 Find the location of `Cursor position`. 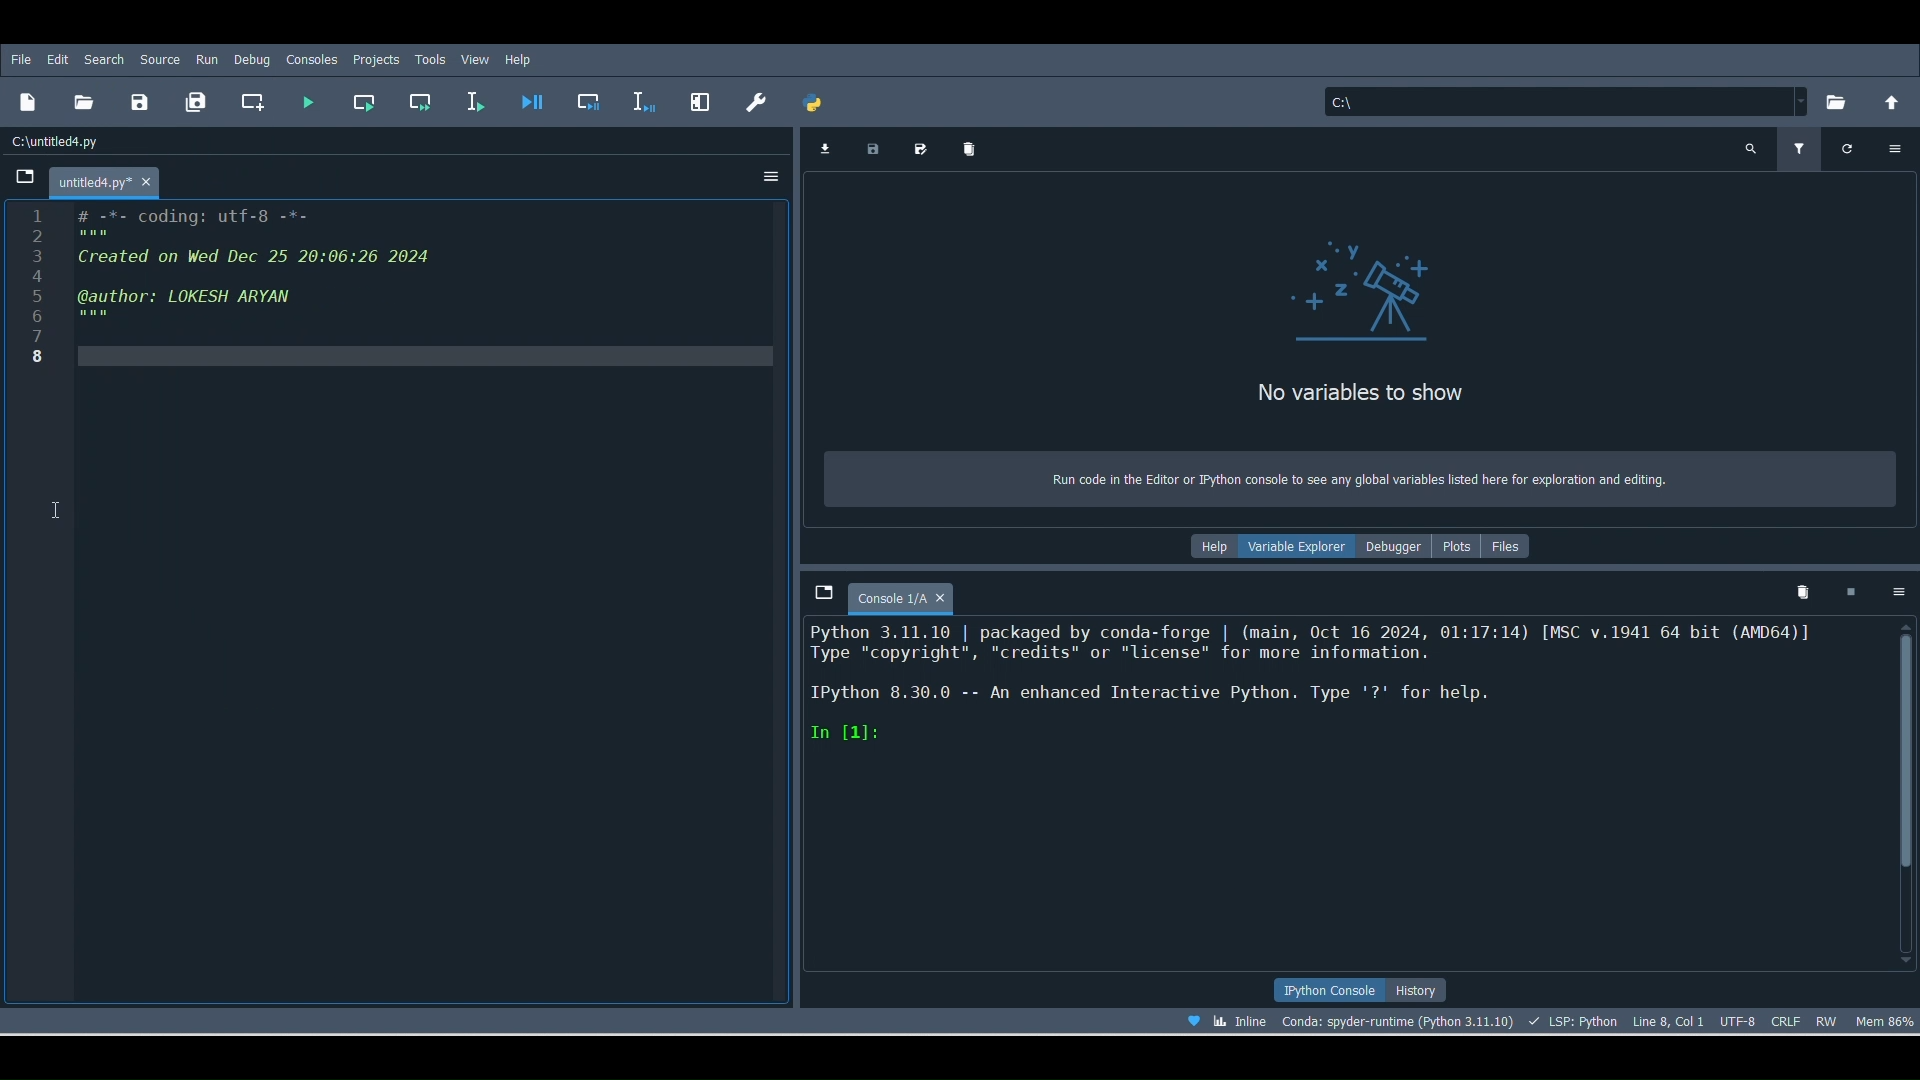

Cursor position is located at coordinates (1668, 1017).